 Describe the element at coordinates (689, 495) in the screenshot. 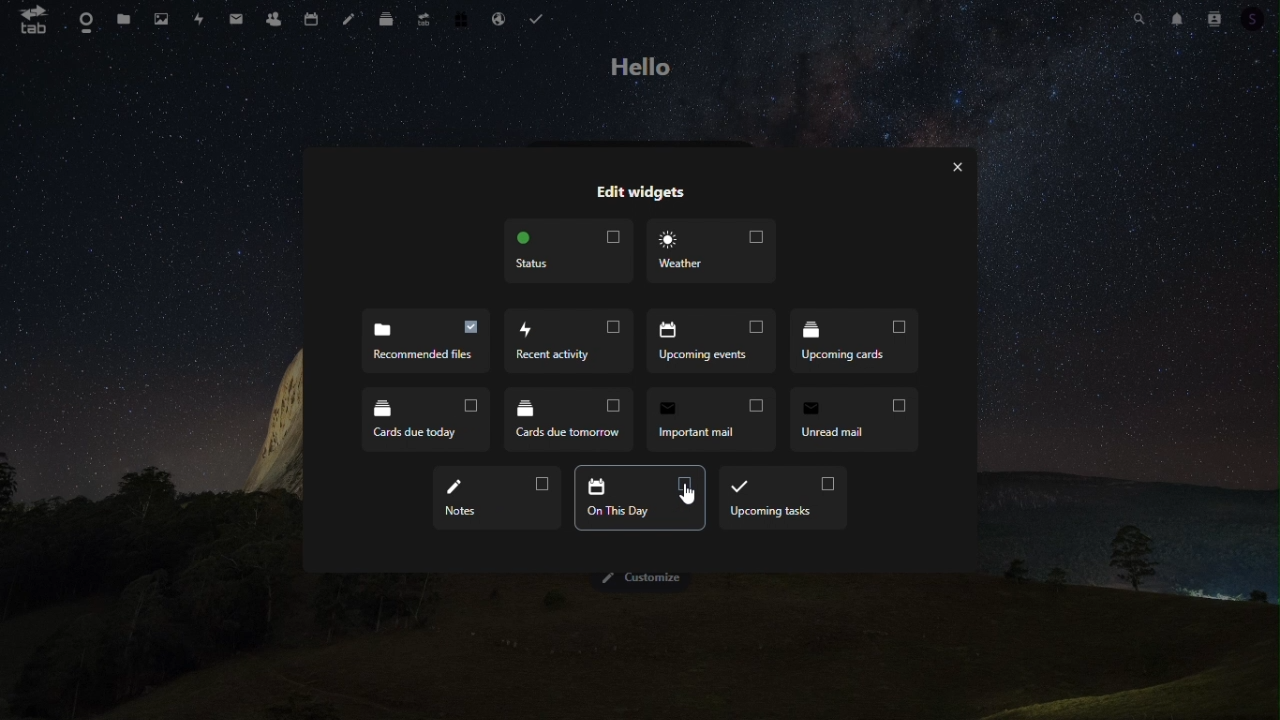

I see `Cursor` at that location.